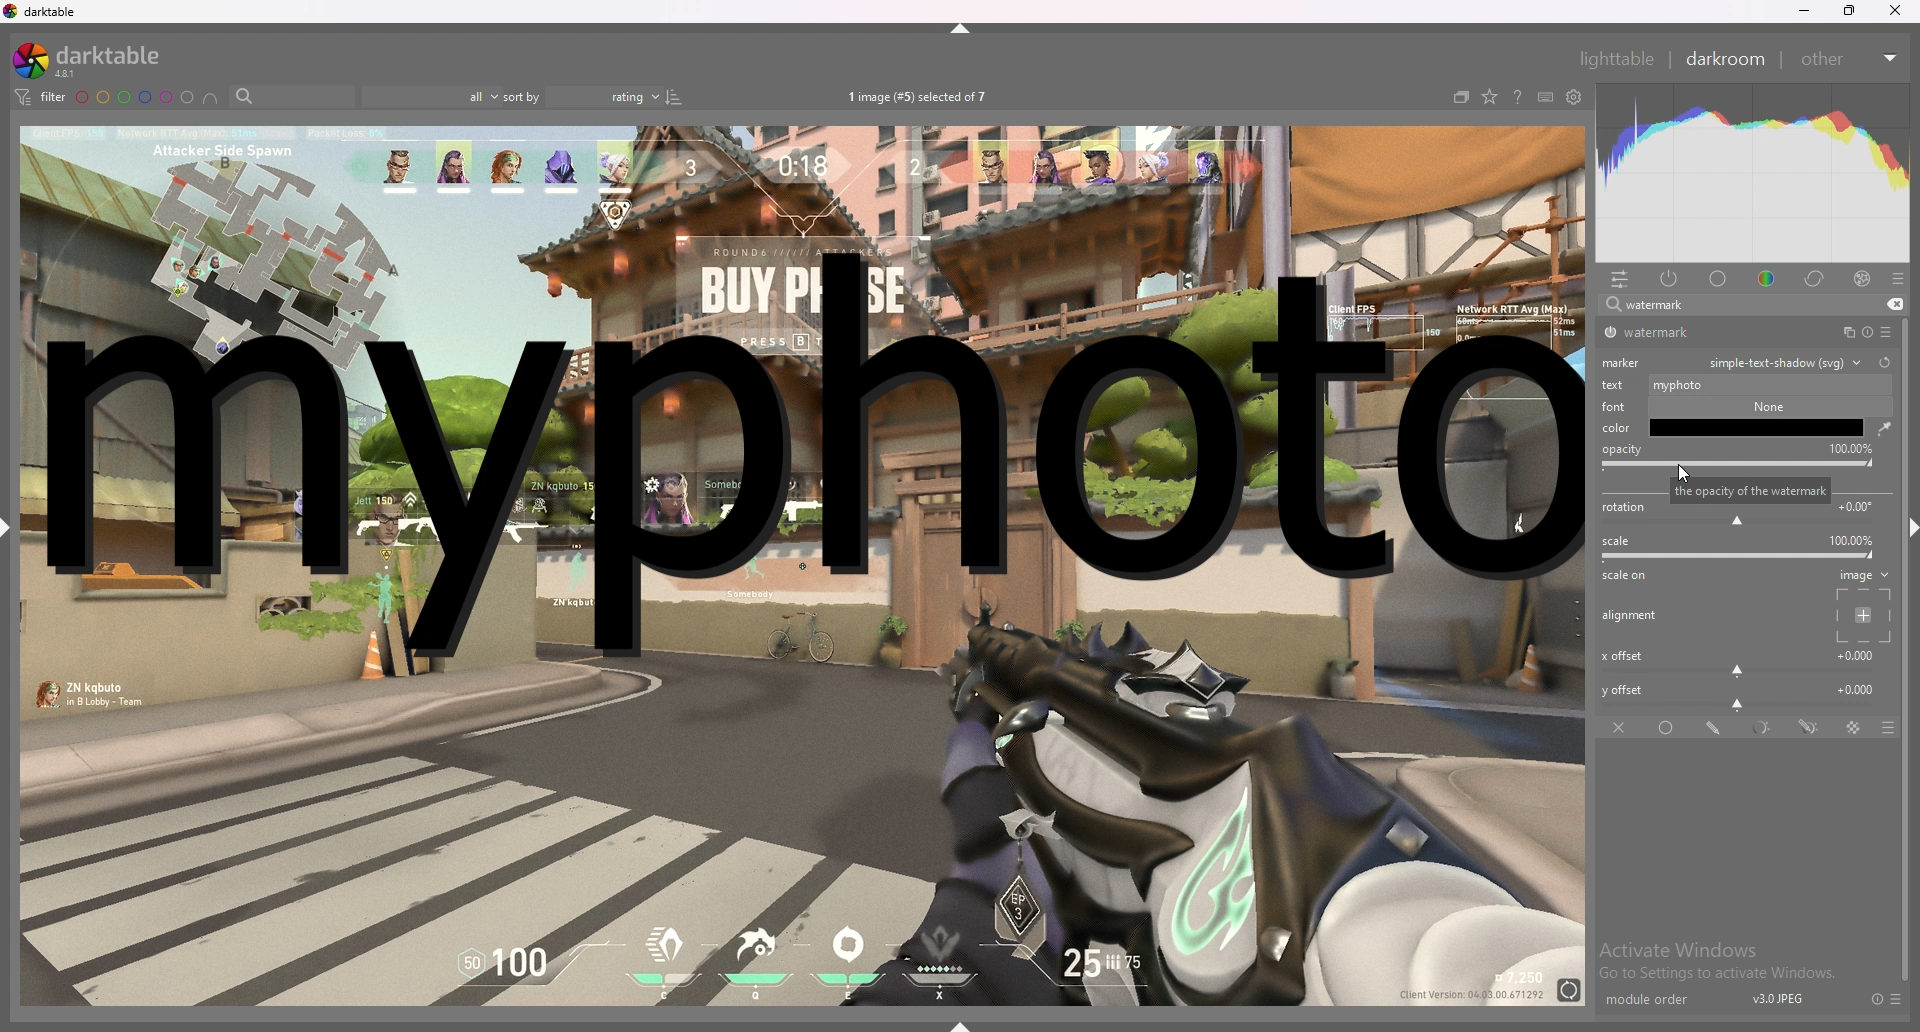 The width and height of the screenshot is (1920, 1032). I want to click on color label, so click(136, 97).